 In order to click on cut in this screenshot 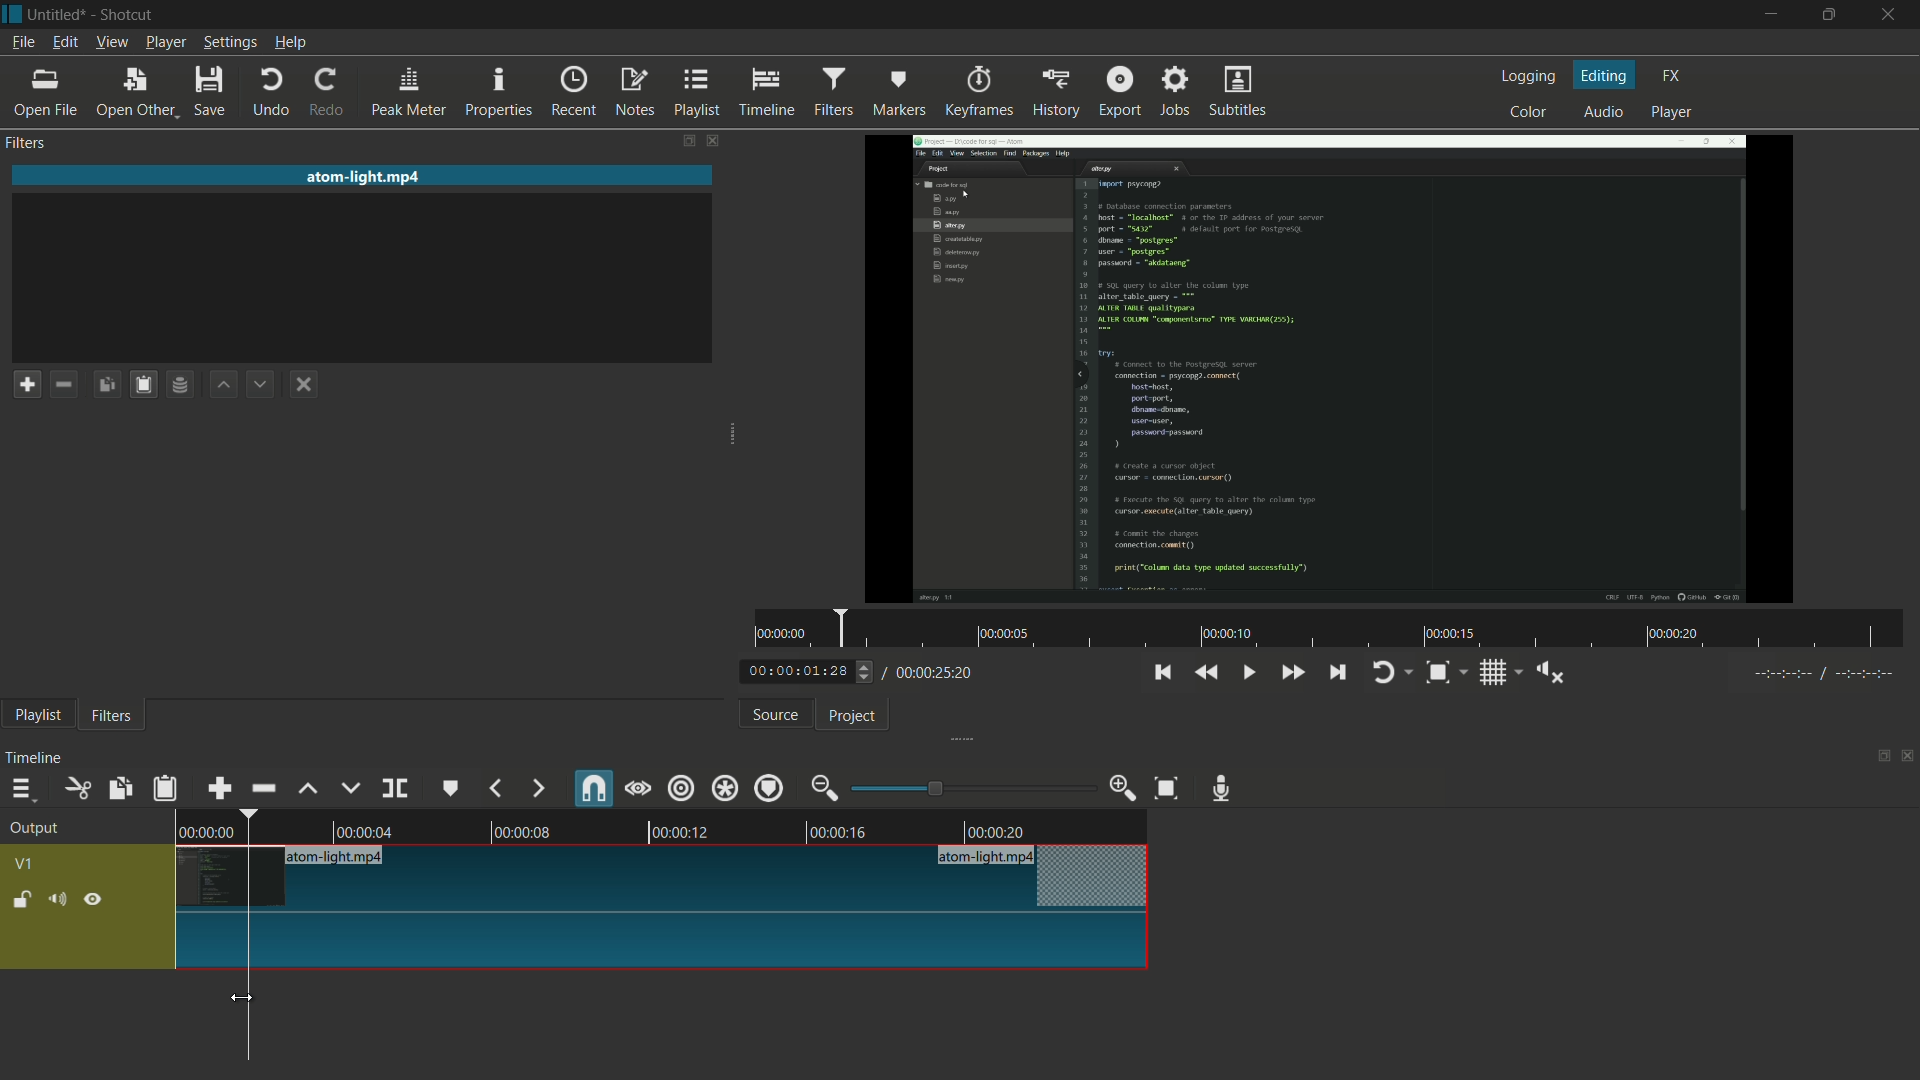, I will do `click(79, 788)`.